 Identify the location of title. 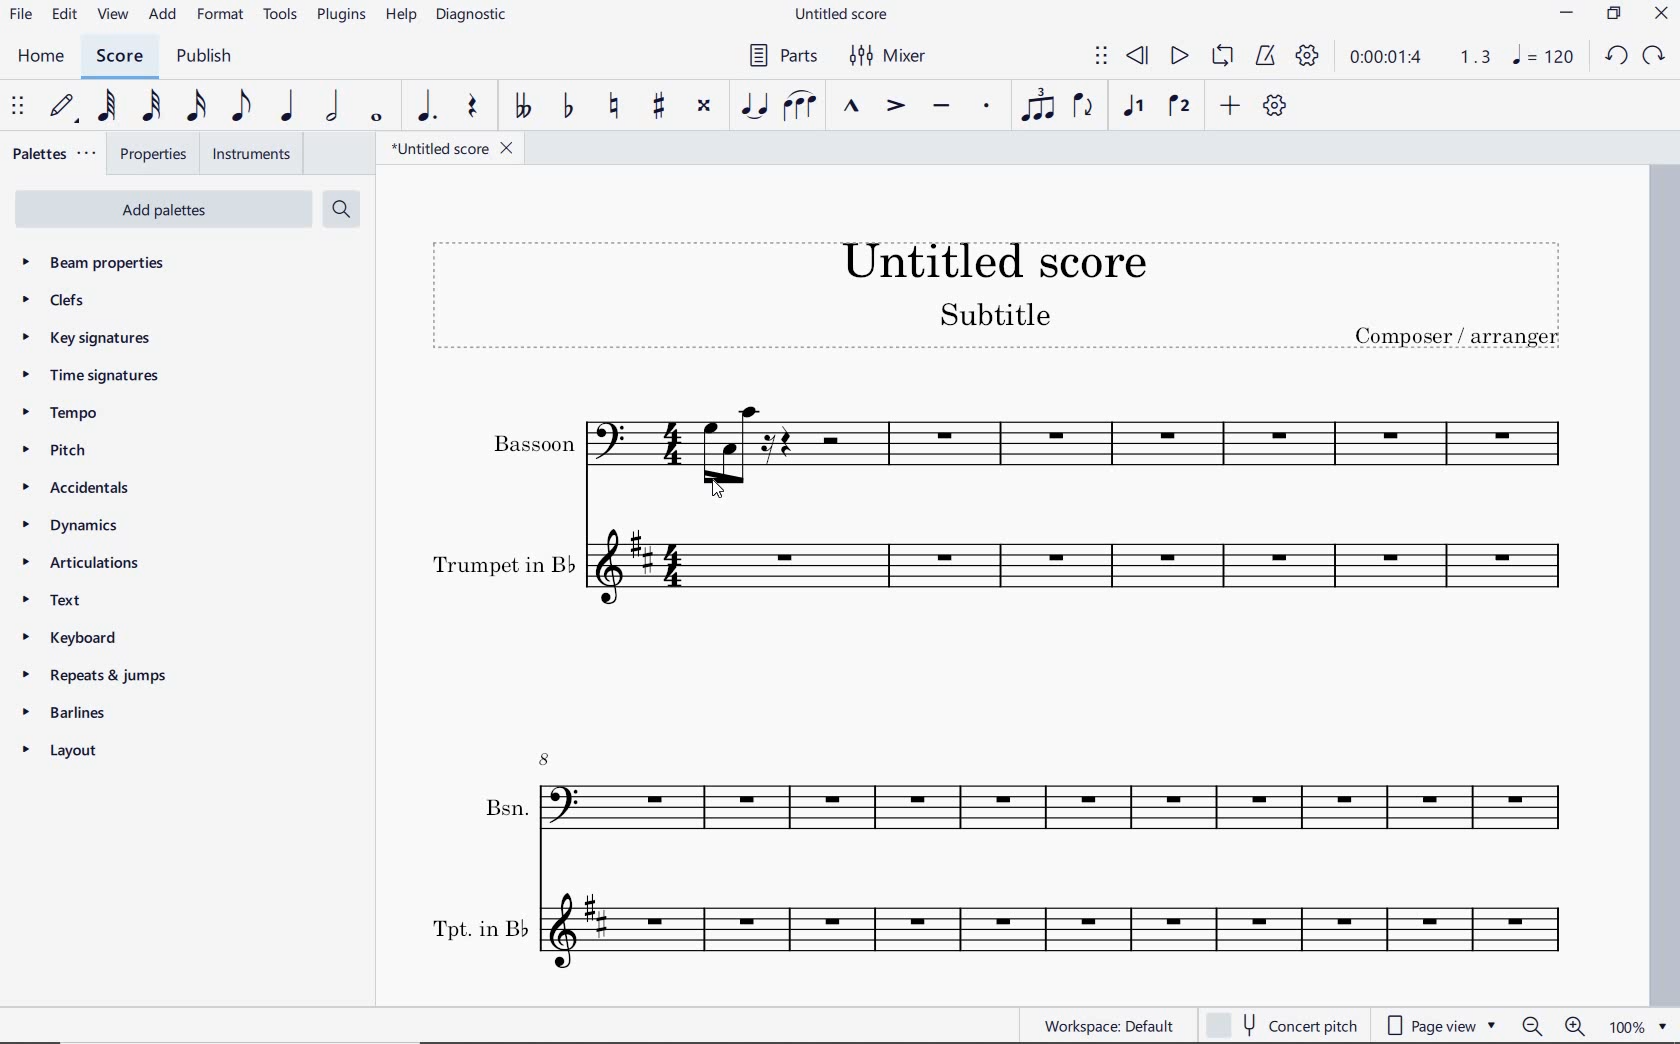
(1004, 292).